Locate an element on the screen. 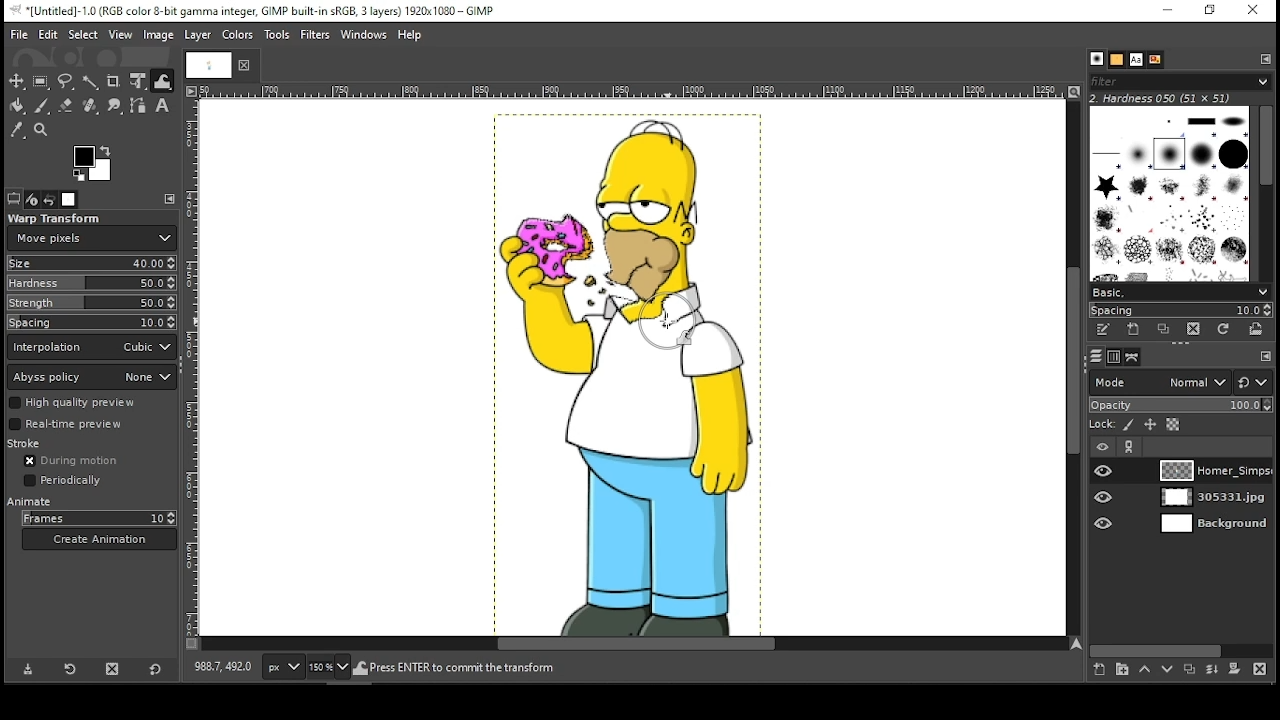  brush is located at coordinates (1097, 58).